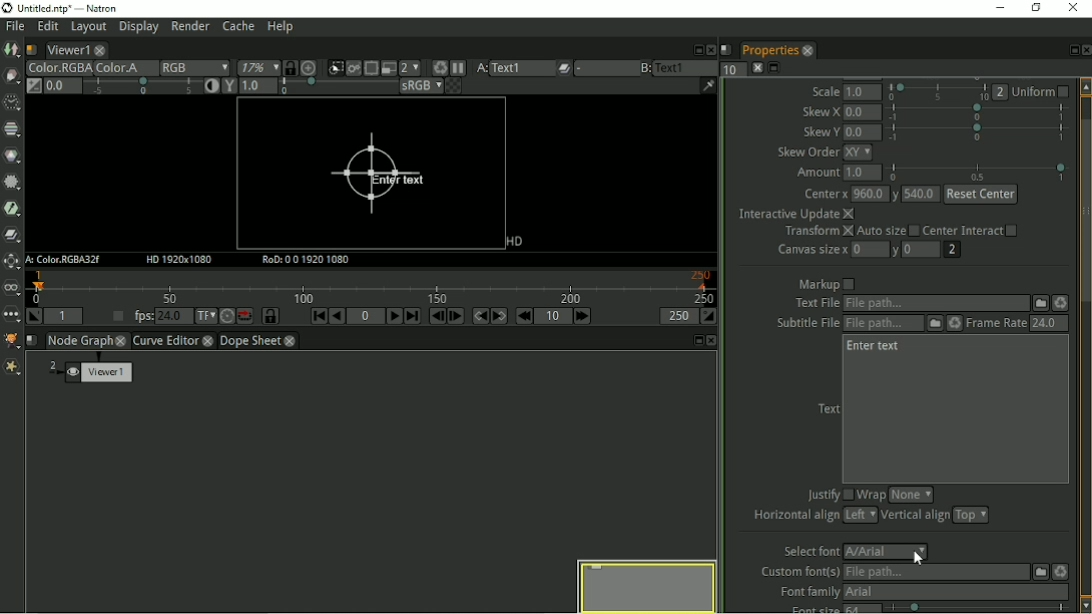 The image size is (1092, 614). What do you see at coordinates (455, 87) in the screenshot?
I see `Checkerboard` at bounding box center [455, 87].